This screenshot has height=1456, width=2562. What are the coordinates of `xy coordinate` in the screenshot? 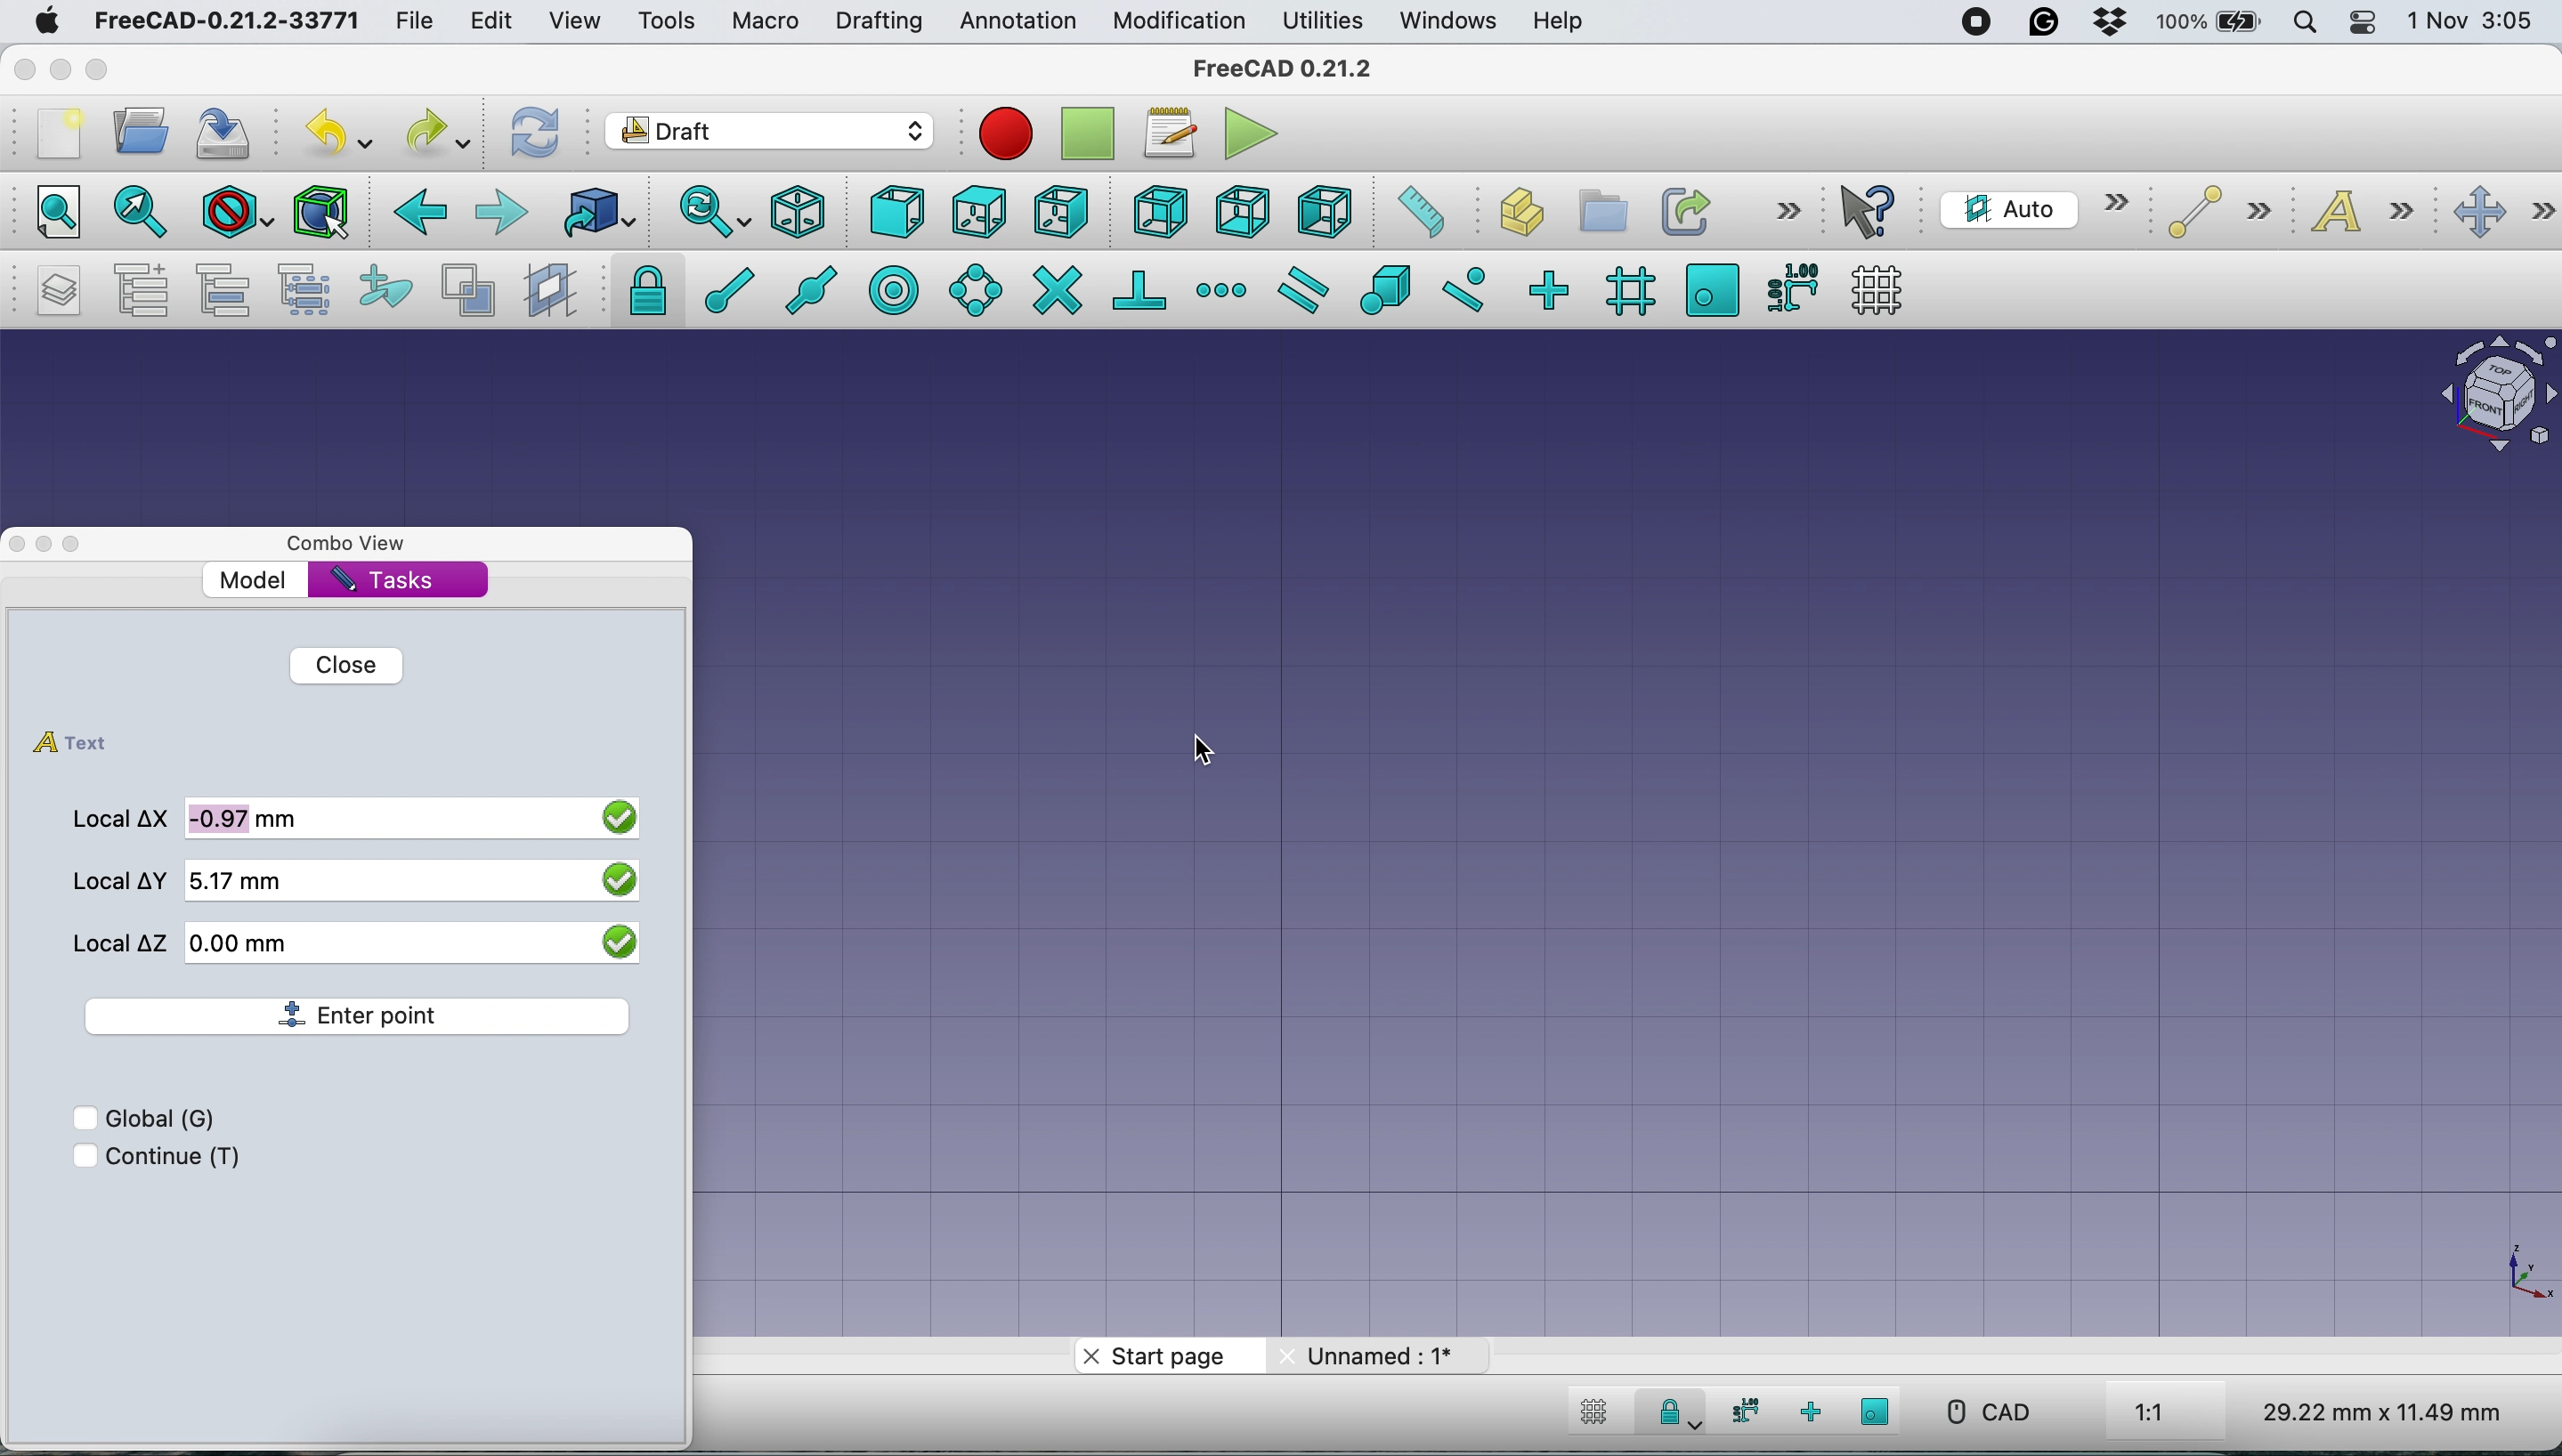 It's located at (2509, 1269).